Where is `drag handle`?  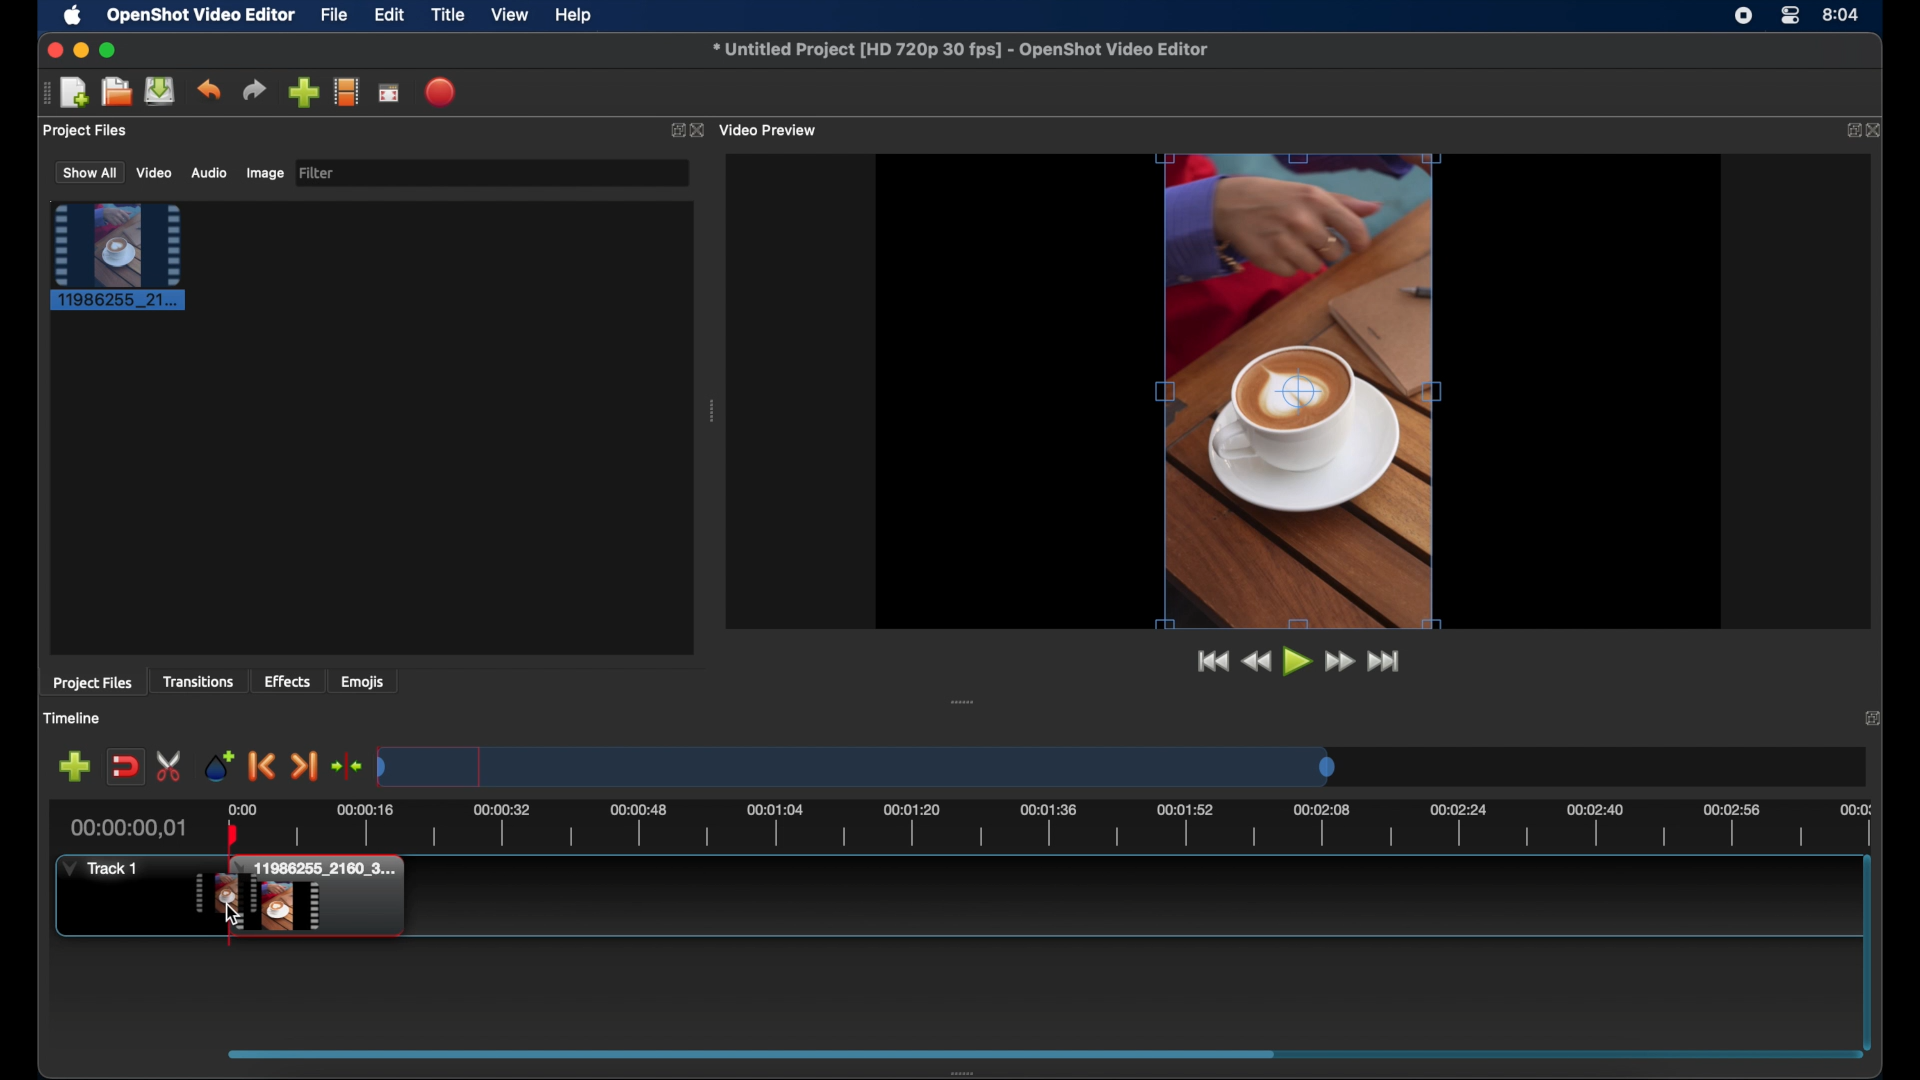 drag handle is located at coordinates (42, 94).